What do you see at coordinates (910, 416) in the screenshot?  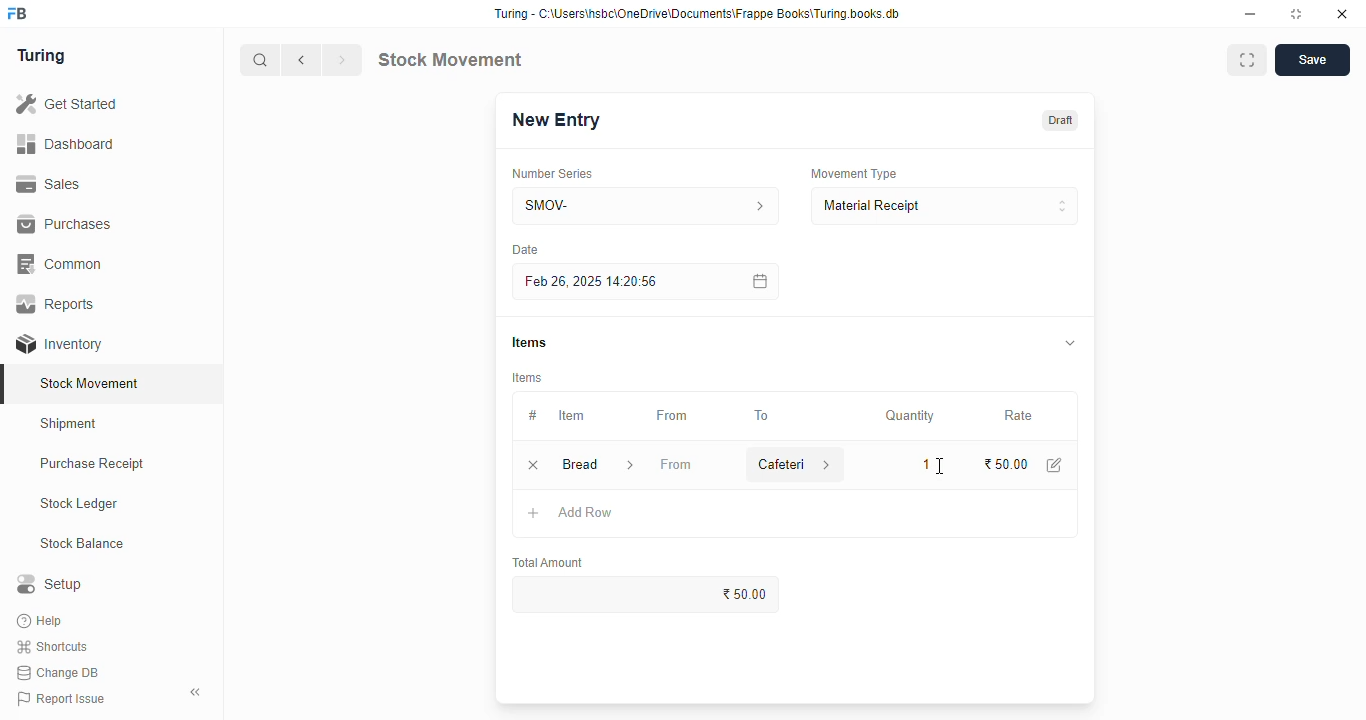 I see `quantity` at bounding box center [910, 416].